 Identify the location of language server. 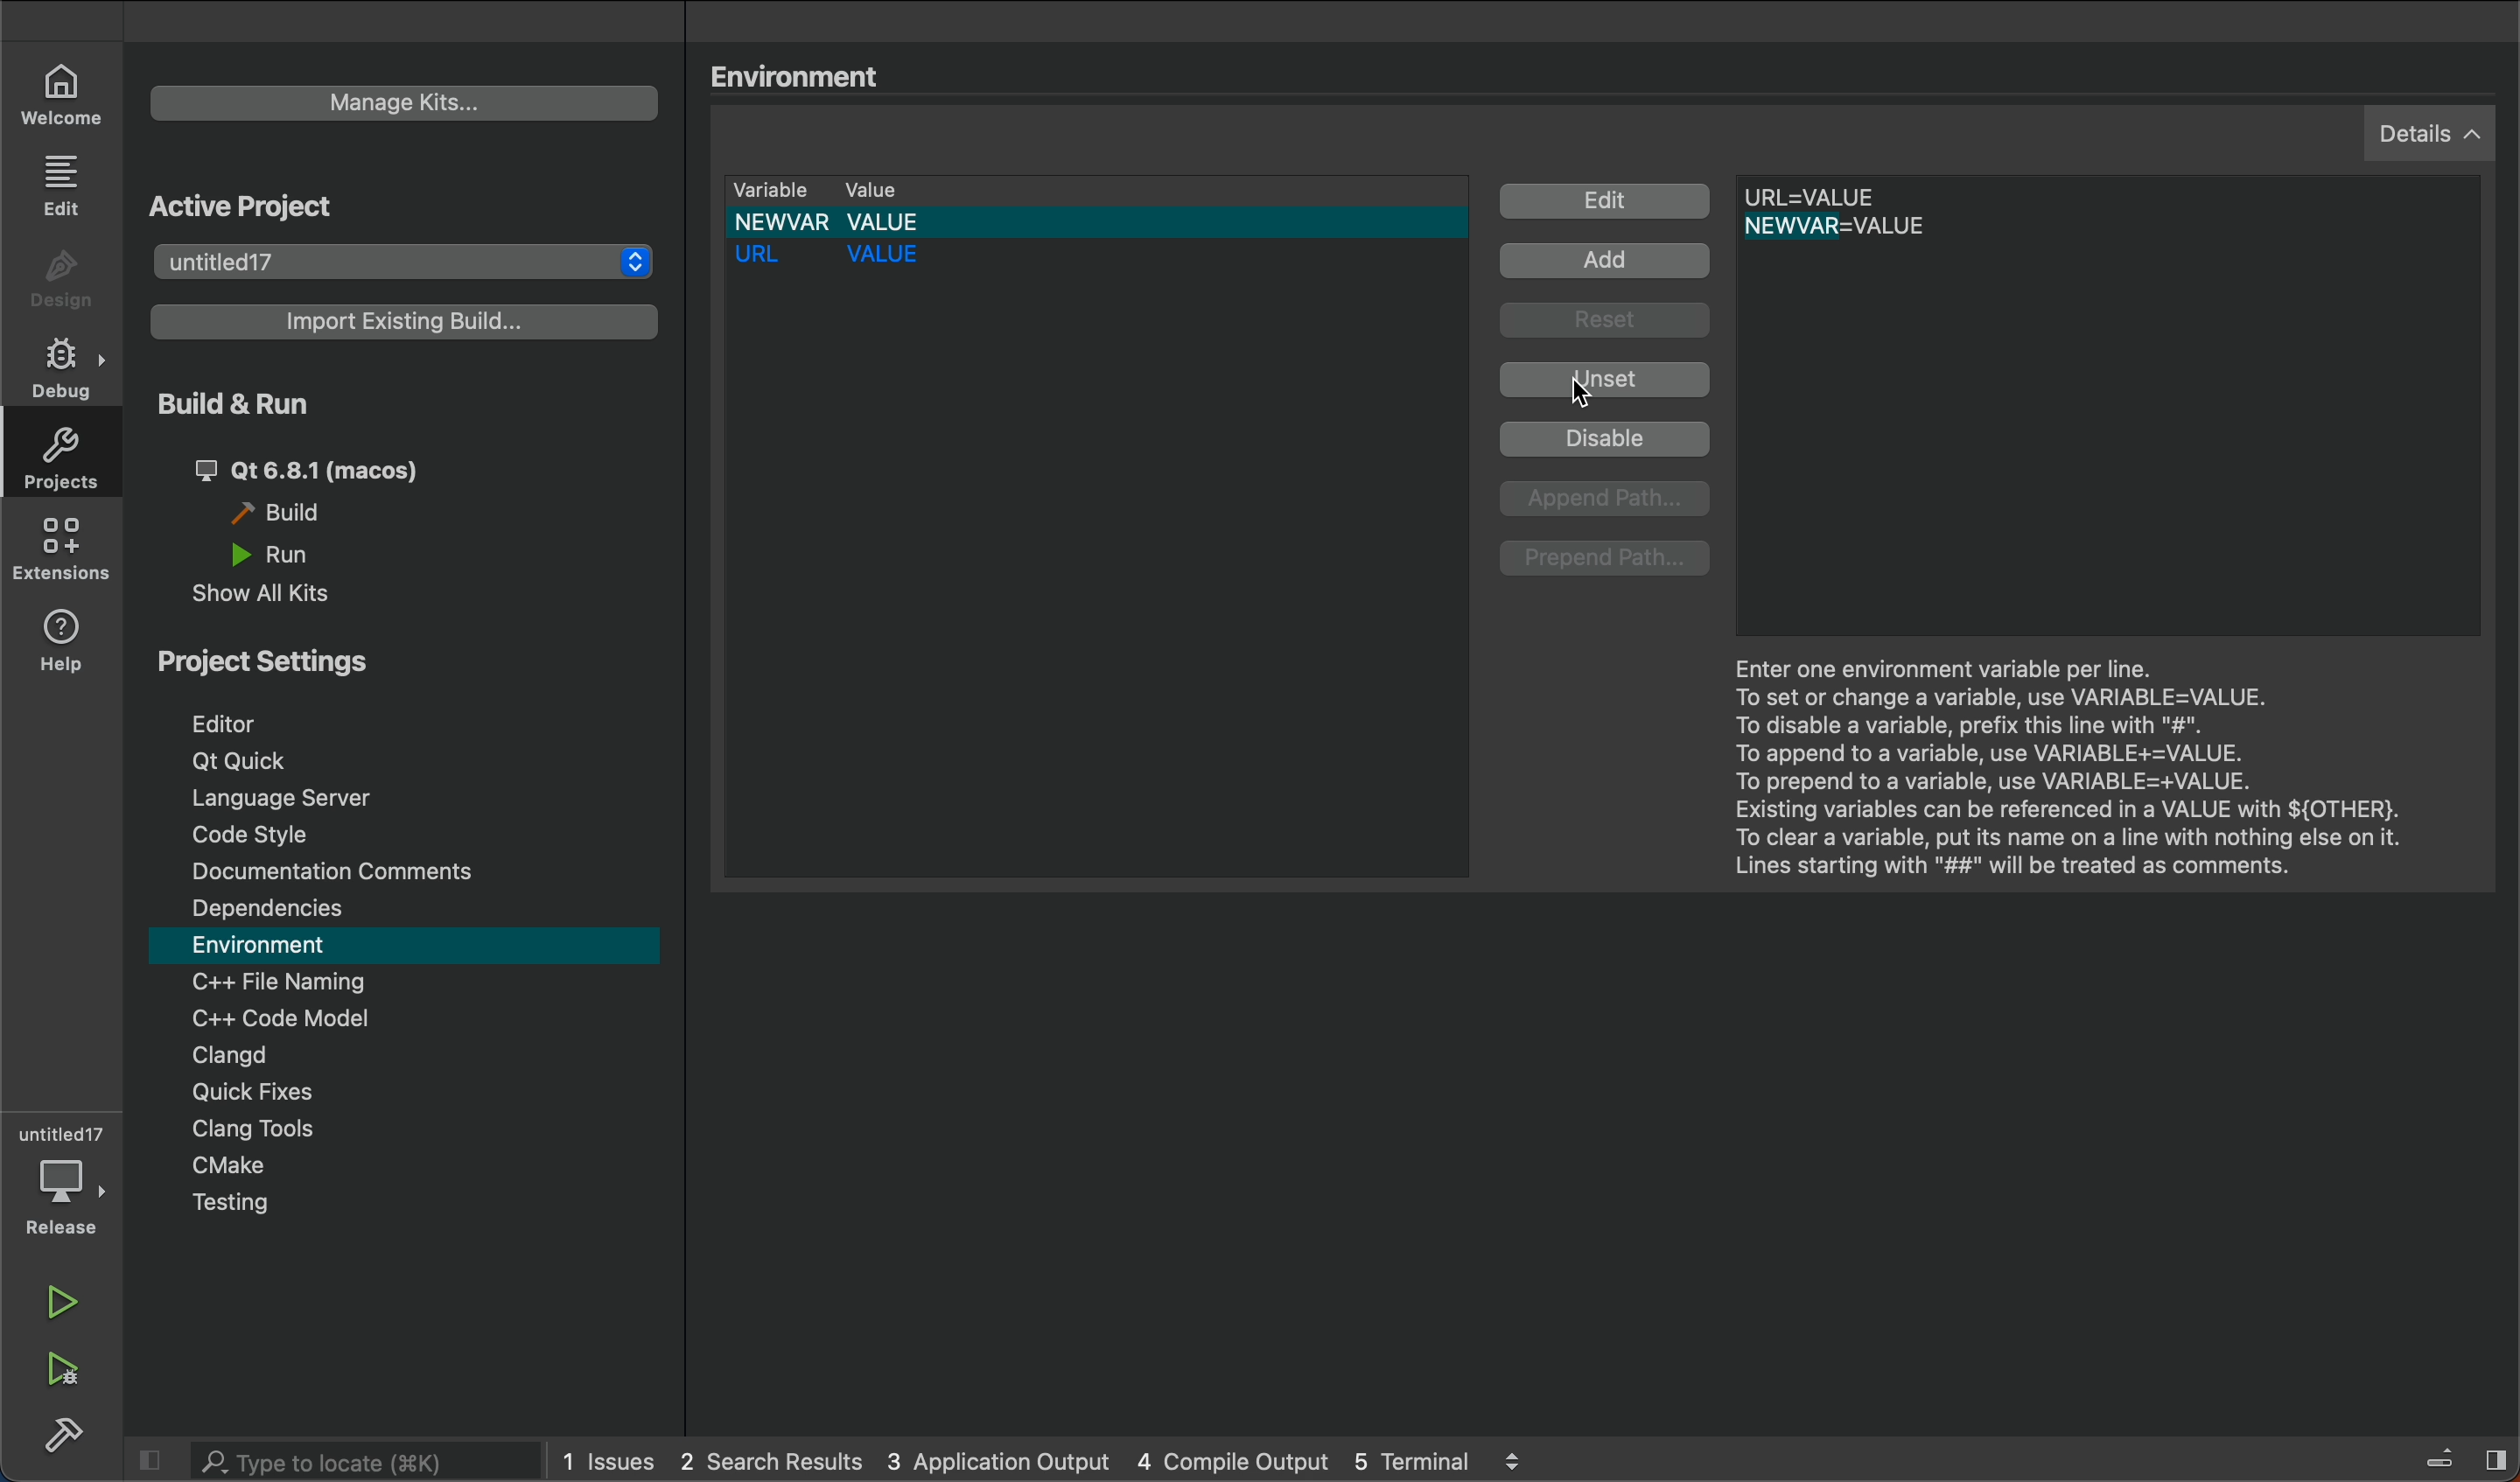
(287, 798).